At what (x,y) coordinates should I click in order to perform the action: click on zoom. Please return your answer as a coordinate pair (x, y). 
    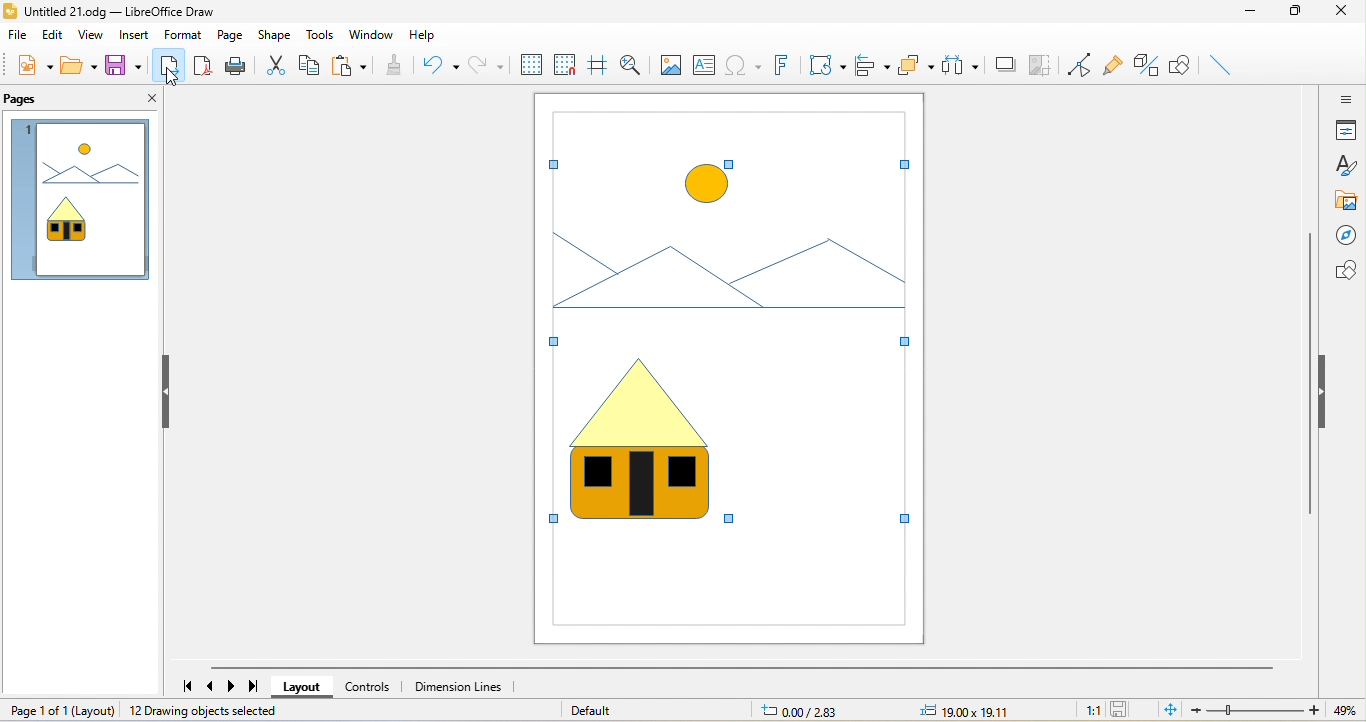
    Looking at the image, I should click on (1279, 710).